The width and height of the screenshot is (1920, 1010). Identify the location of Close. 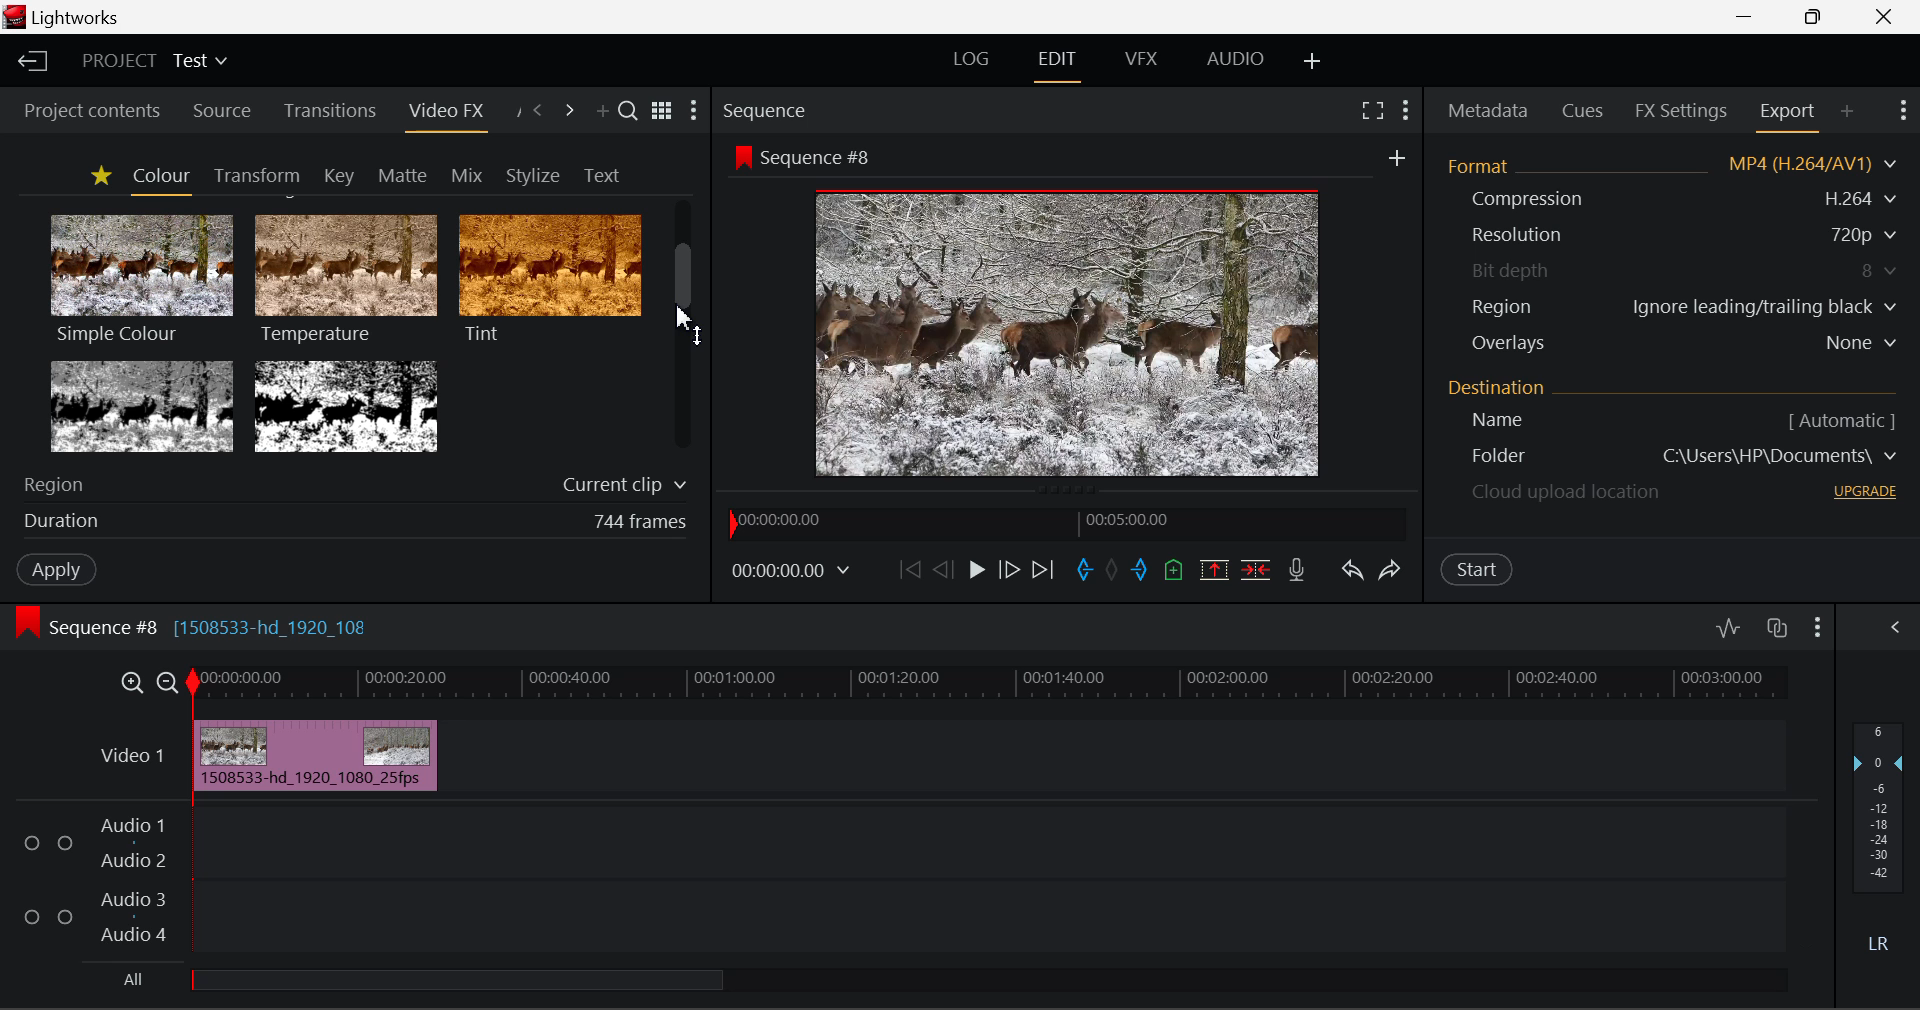
(1884, 15).